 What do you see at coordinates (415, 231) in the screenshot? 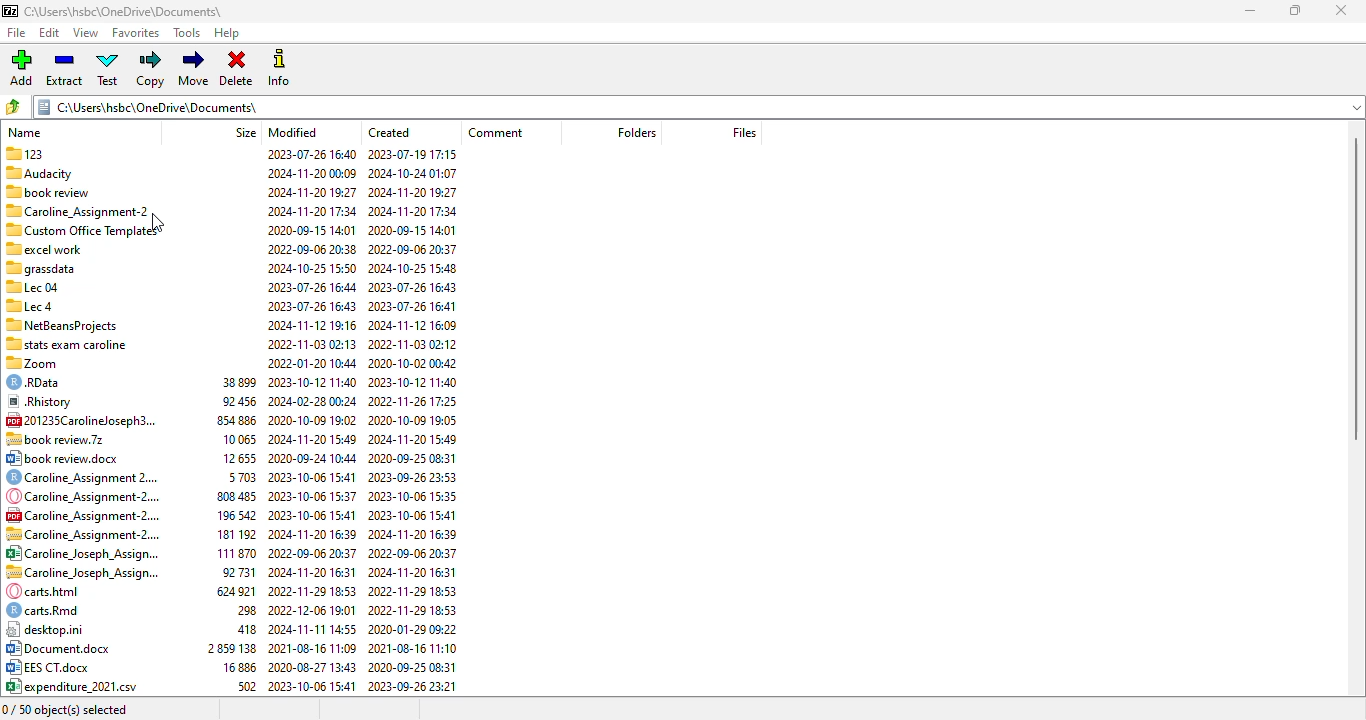
I see `2020-09-15 14:01` at bounding box center [415, 231].